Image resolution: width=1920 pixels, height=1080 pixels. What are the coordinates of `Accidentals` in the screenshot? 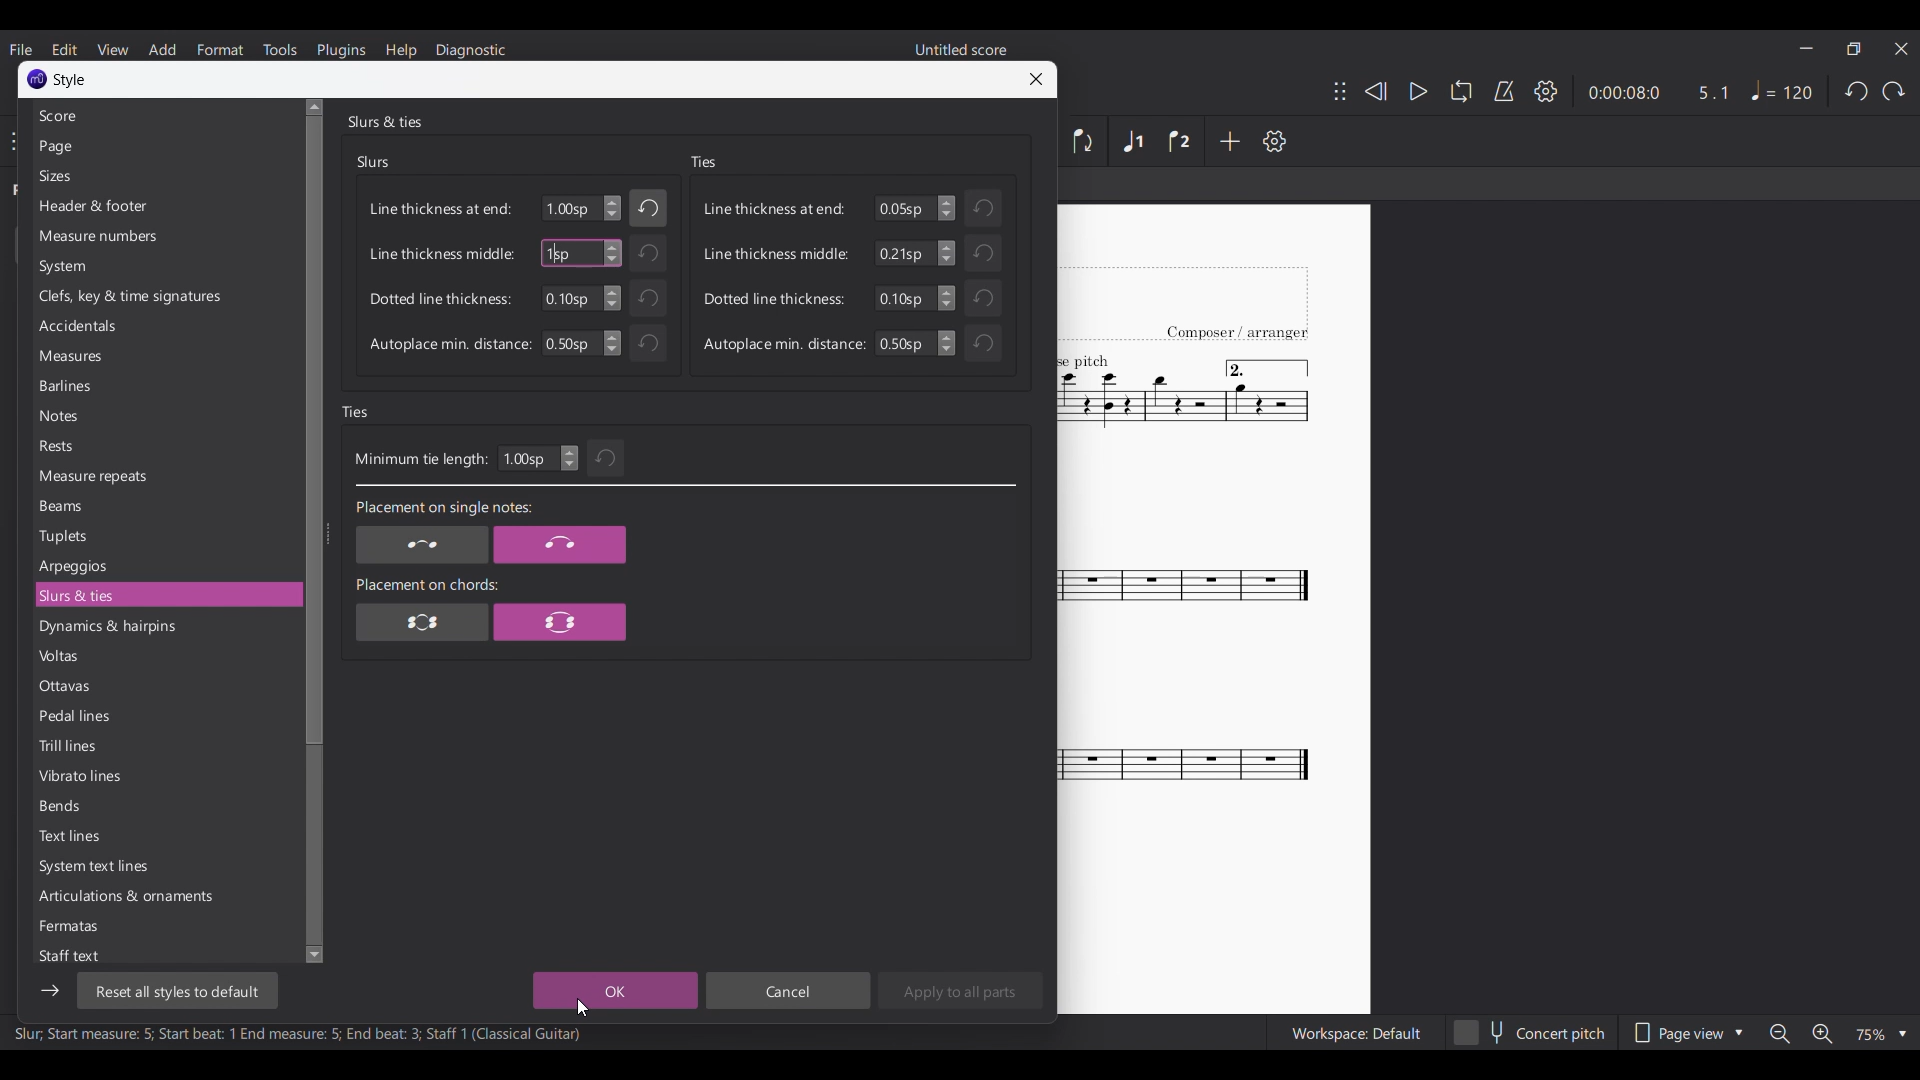 It's located at (164, 326).